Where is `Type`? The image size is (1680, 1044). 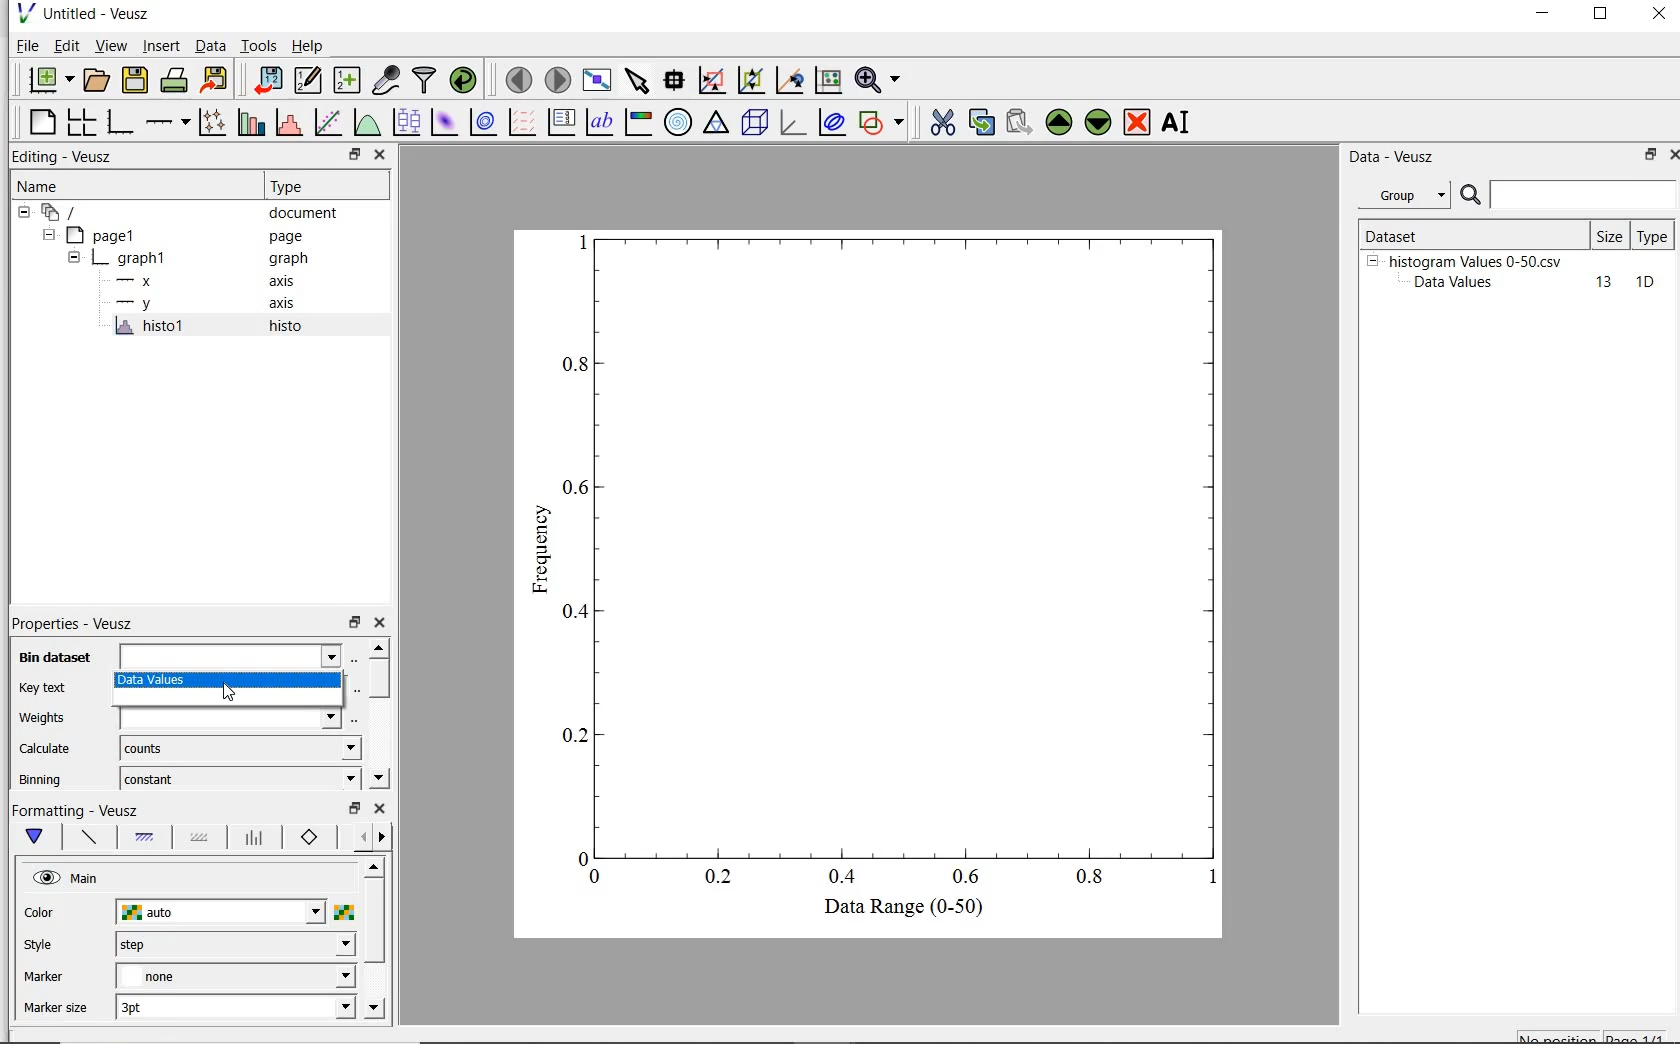 Type is located at coordinates (322, 187).